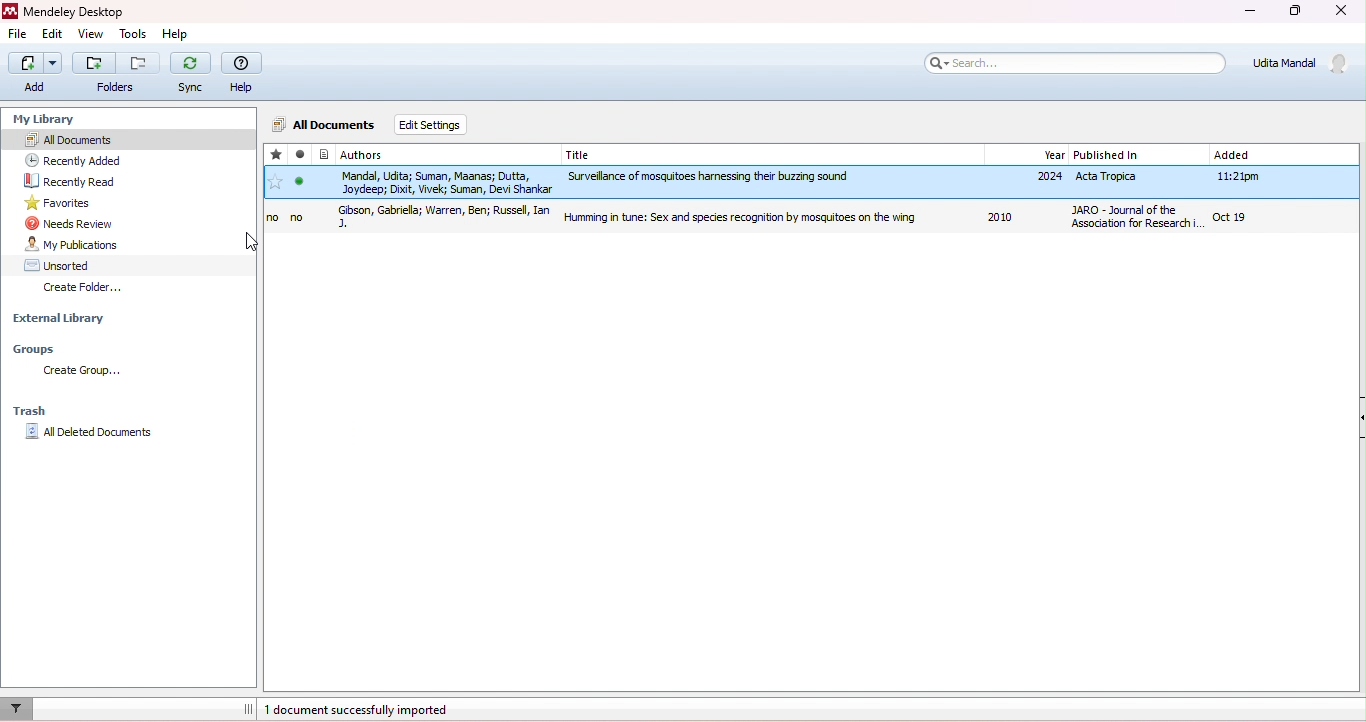  I want to click on all documents, so click(326, 126).